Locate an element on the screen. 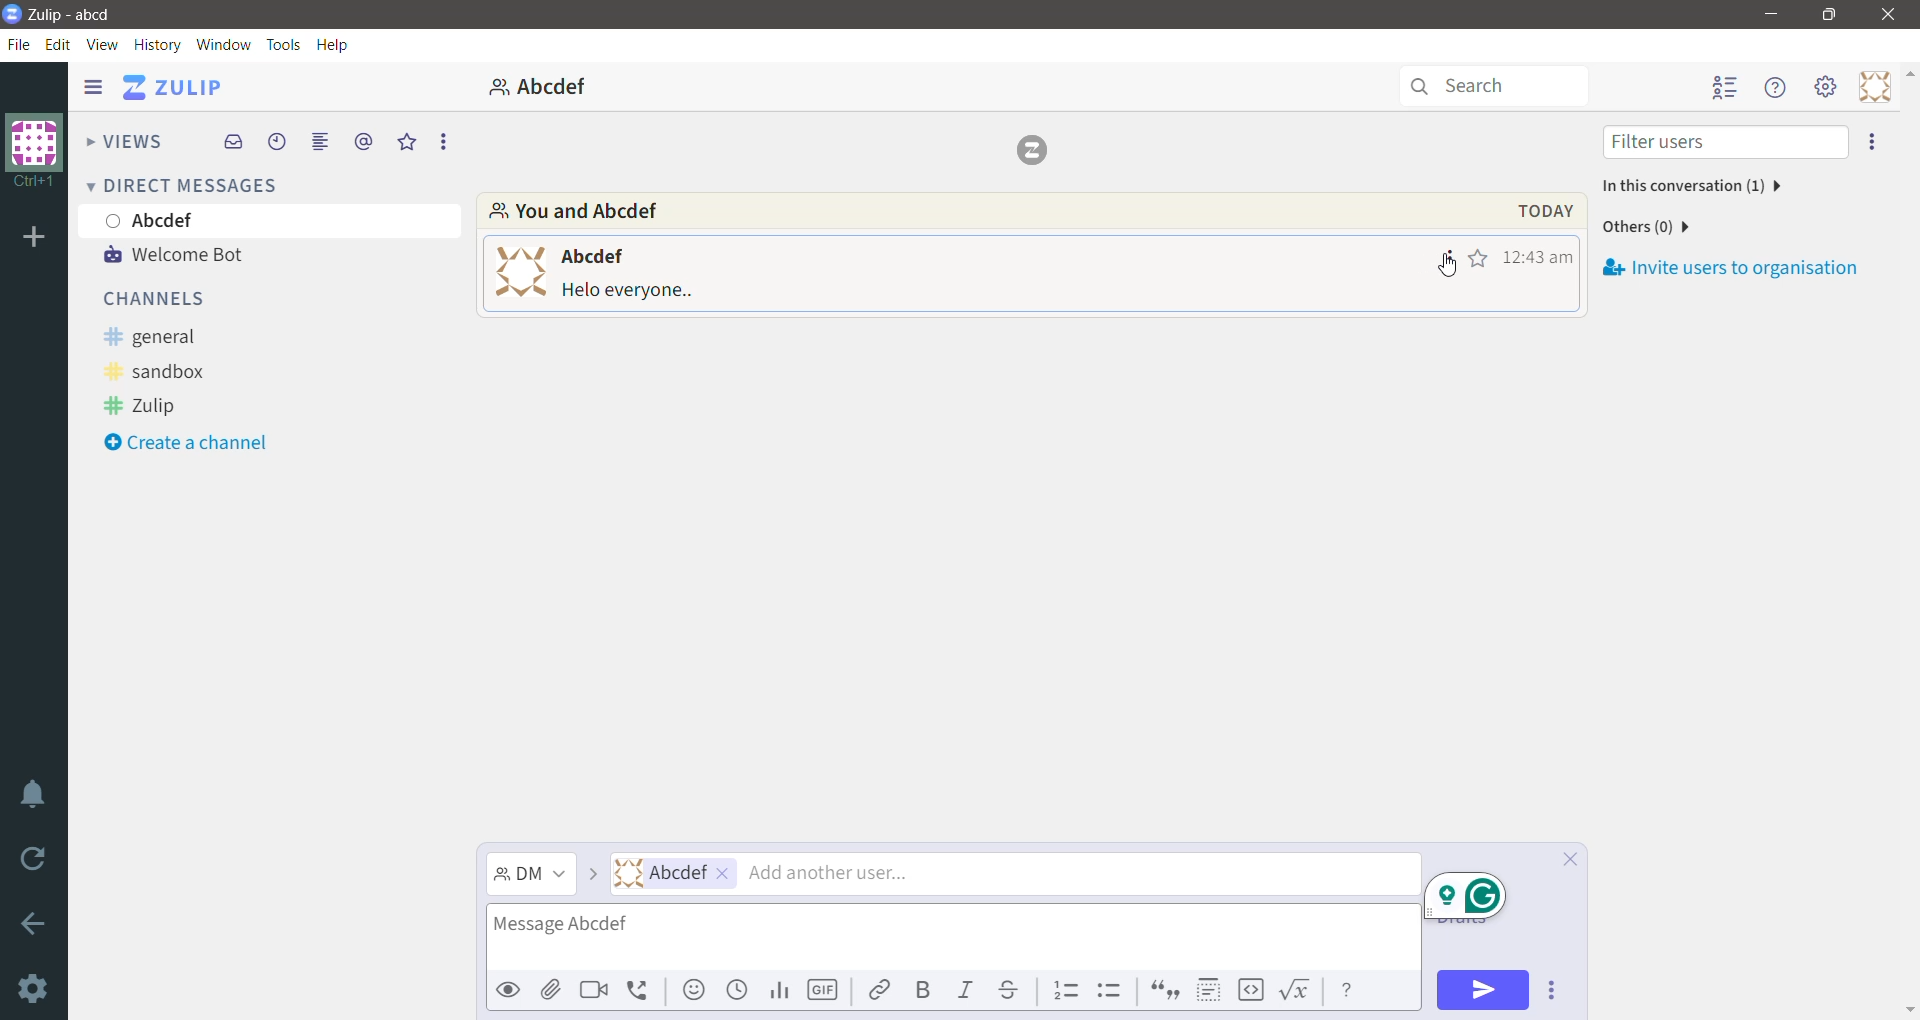 Image resolution: width=1920 pixels, height=1020 pixels. Reload is located at coordinates (35, 860).